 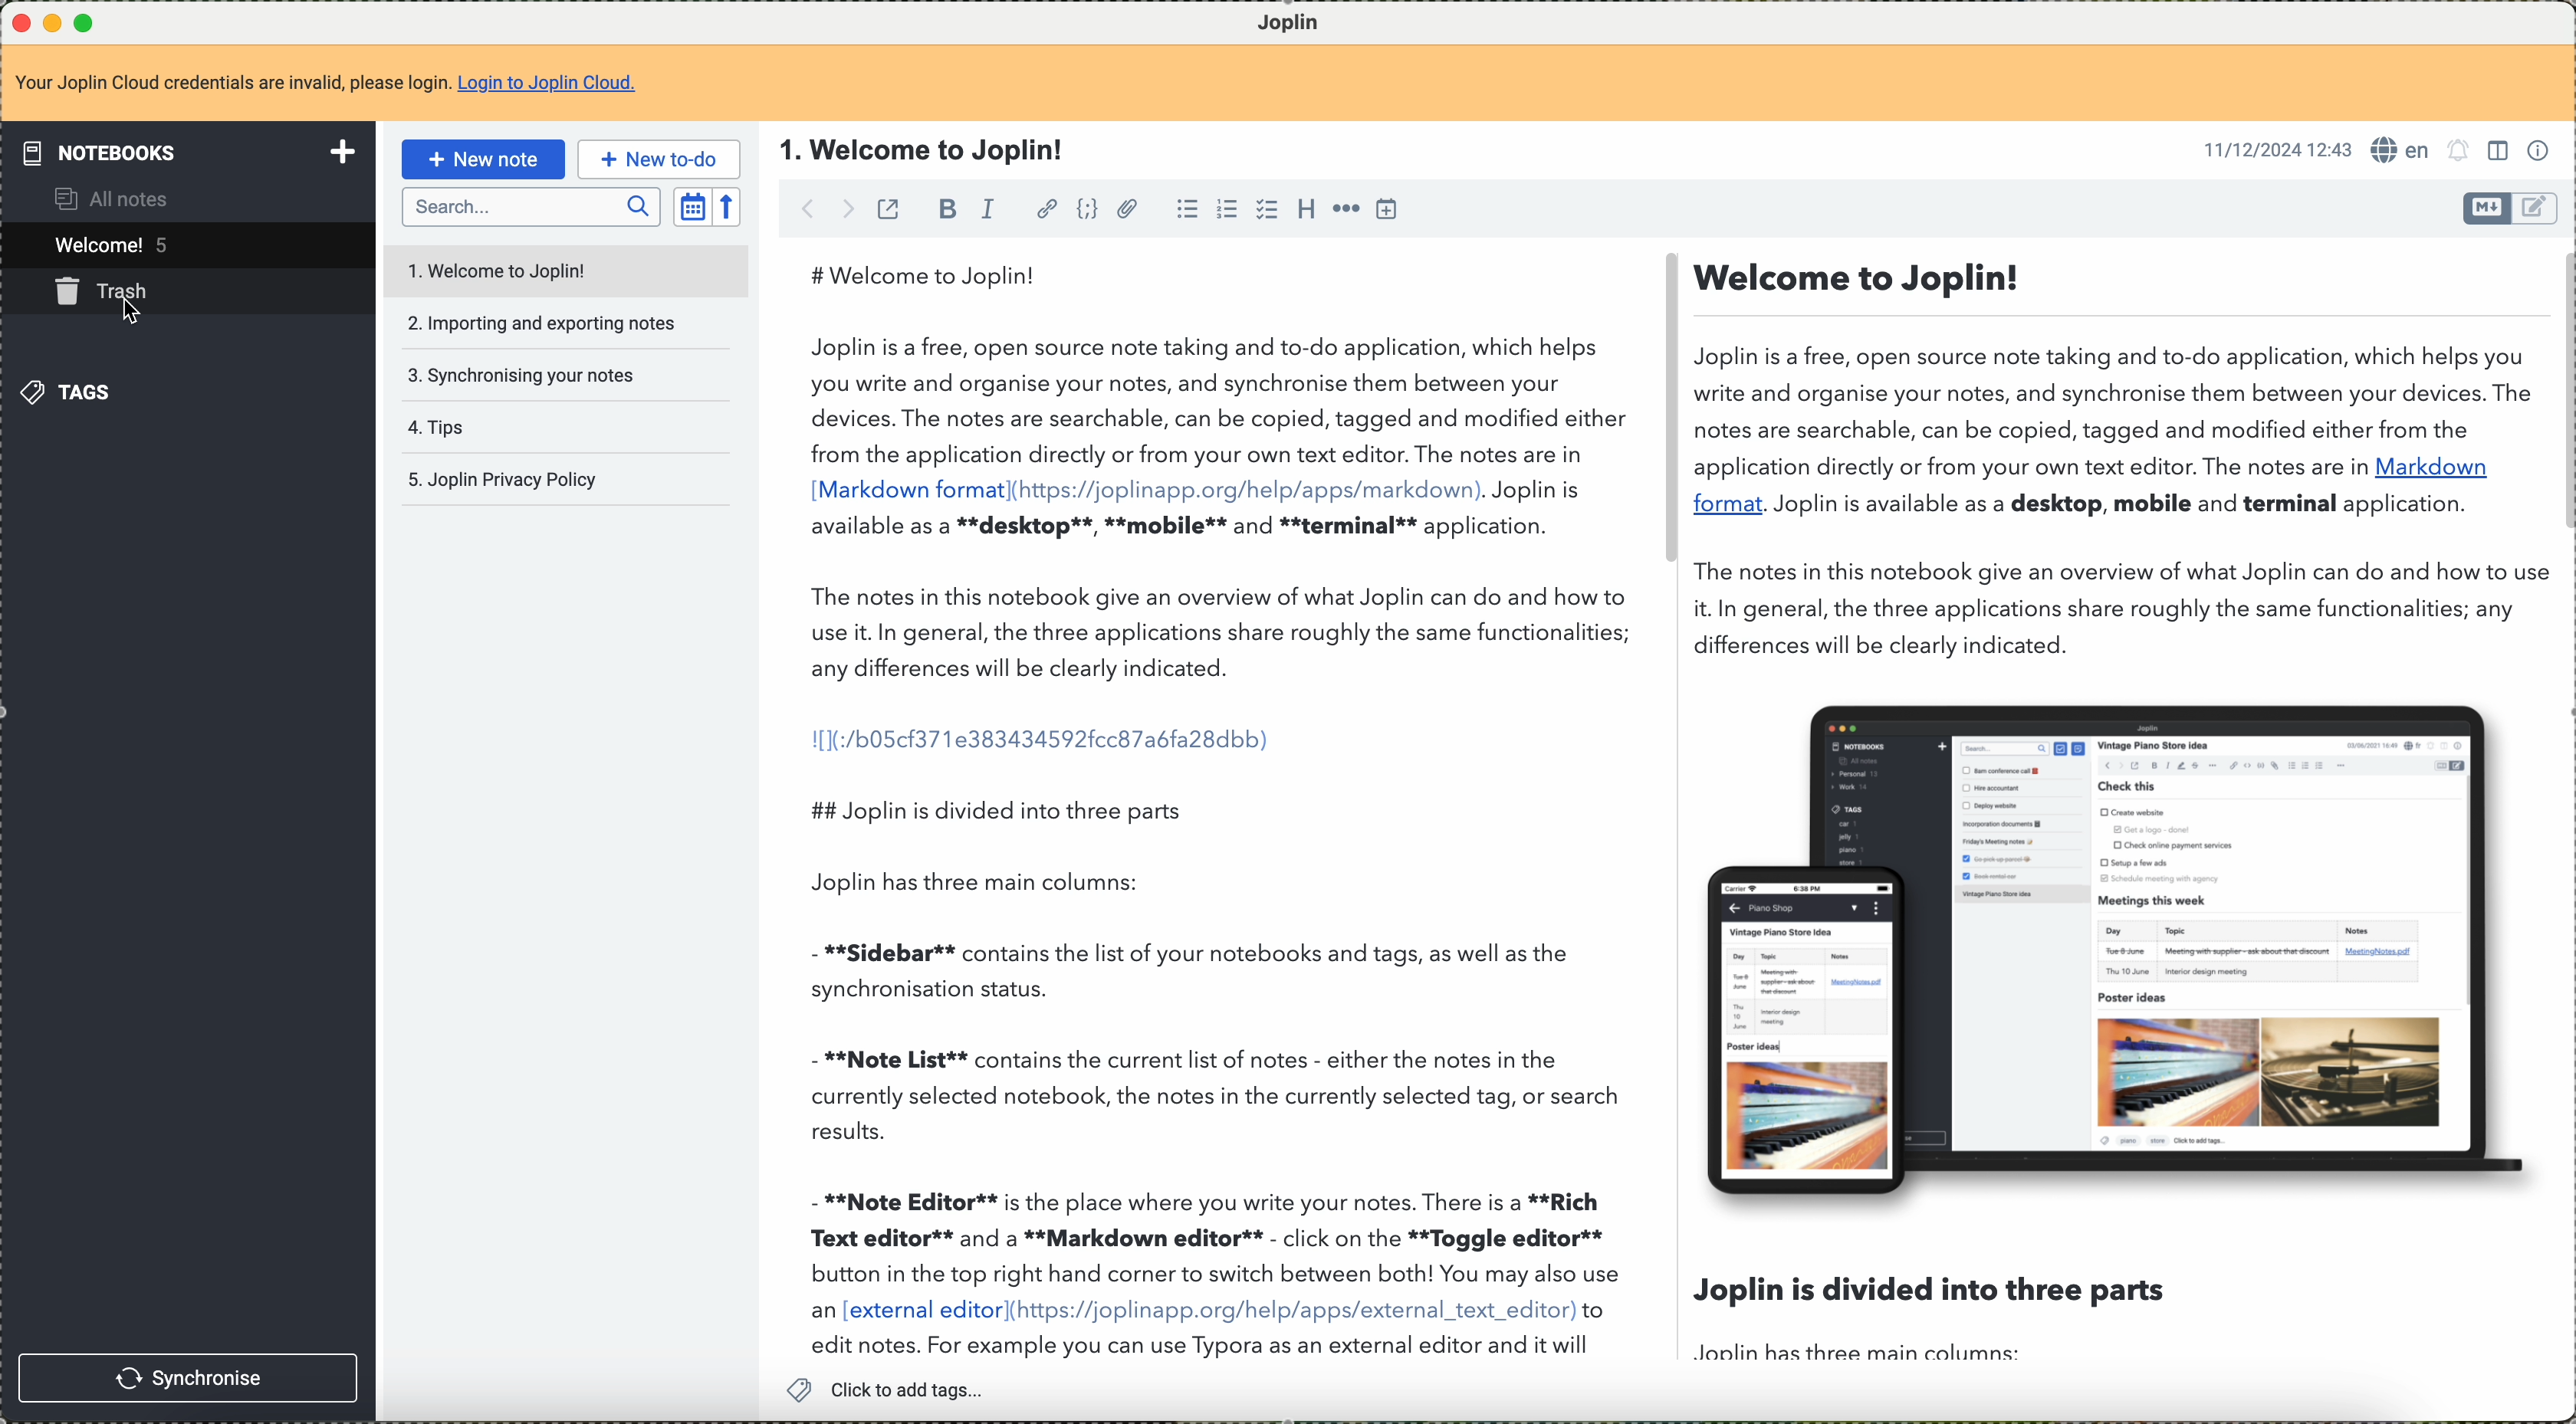 I want to click on minimize program, so click(x=53, y=20).